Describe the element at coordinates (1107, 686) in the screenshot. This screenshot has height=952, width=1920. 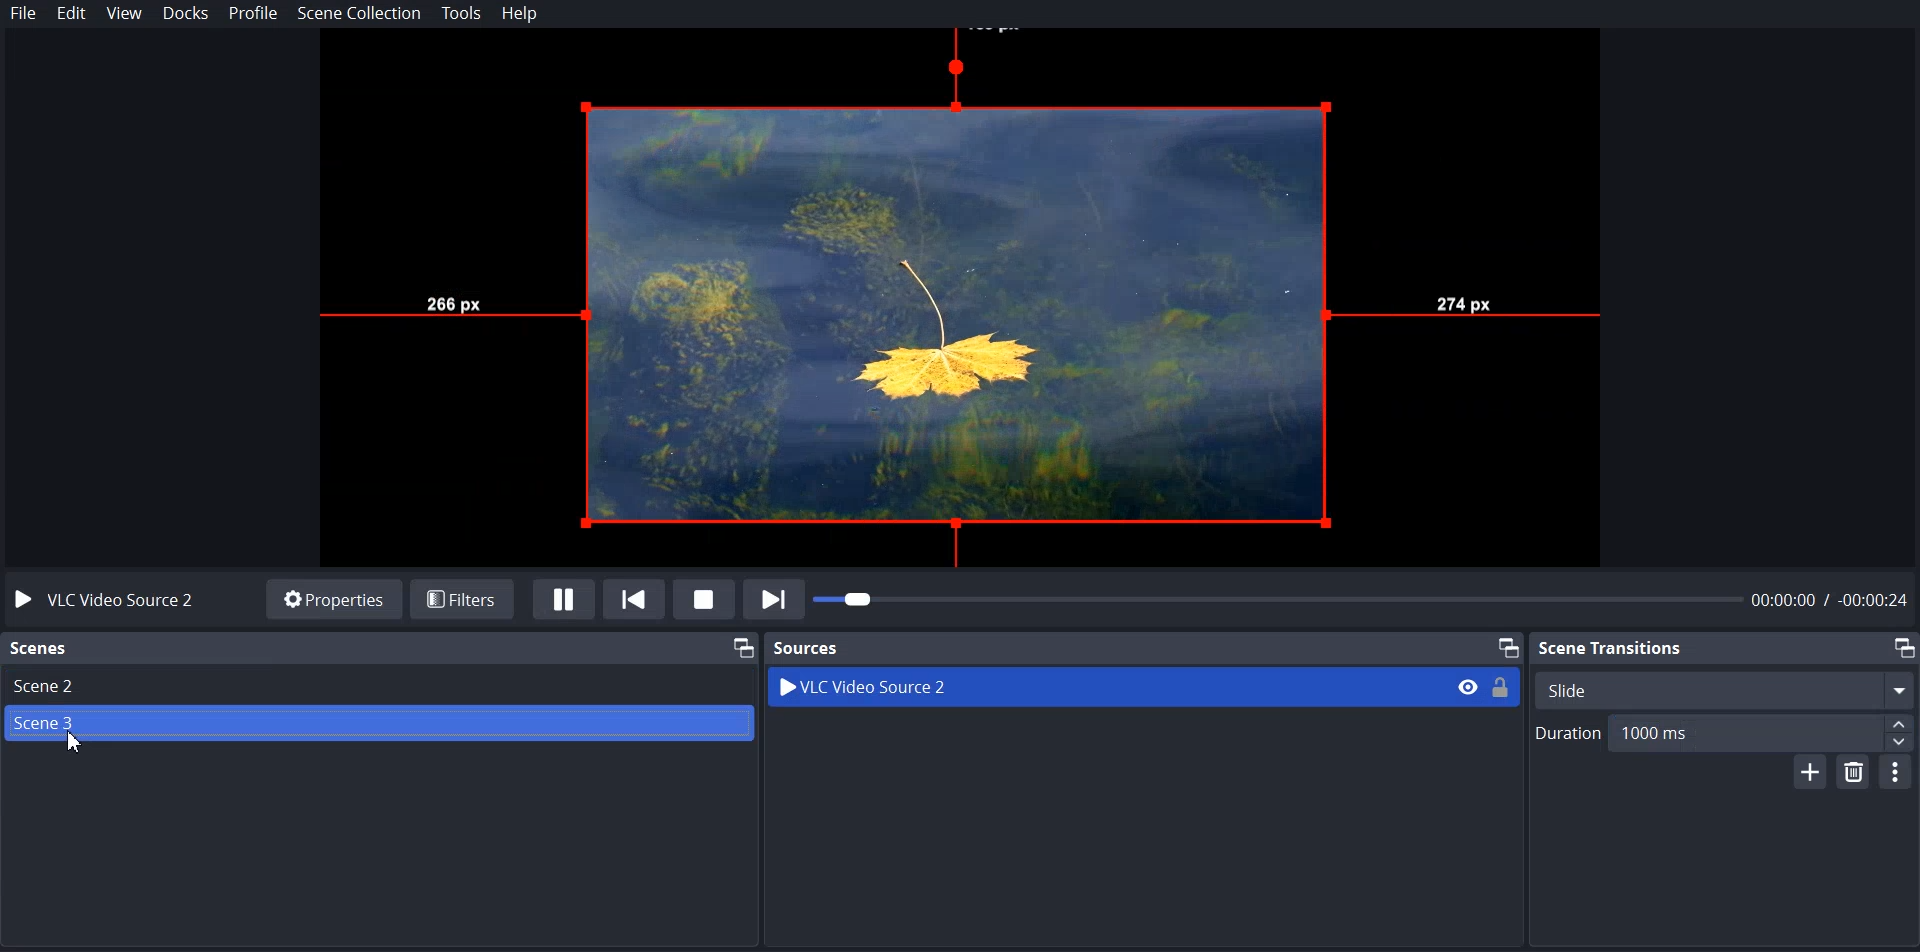
I see `VLC Video Source ` at that location.